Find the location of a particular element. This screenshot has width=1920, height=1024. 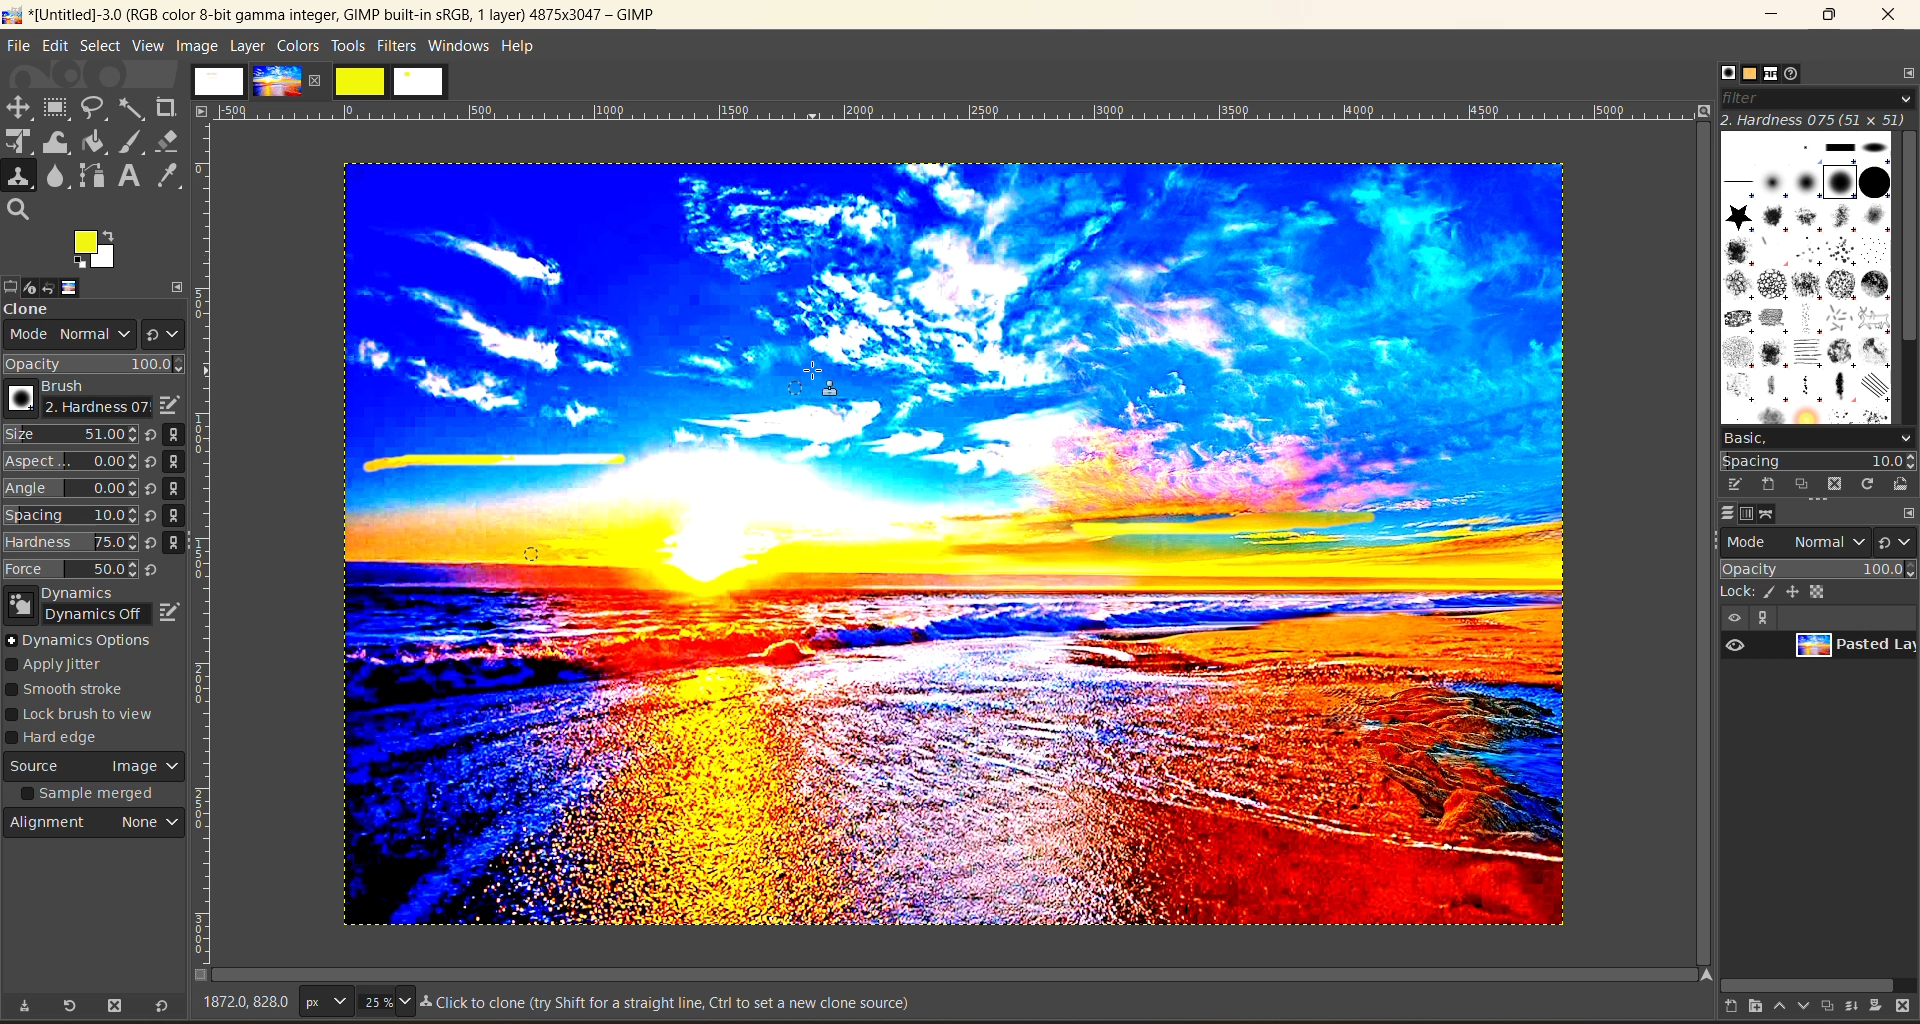

mode is located at coordinates (64, 337).